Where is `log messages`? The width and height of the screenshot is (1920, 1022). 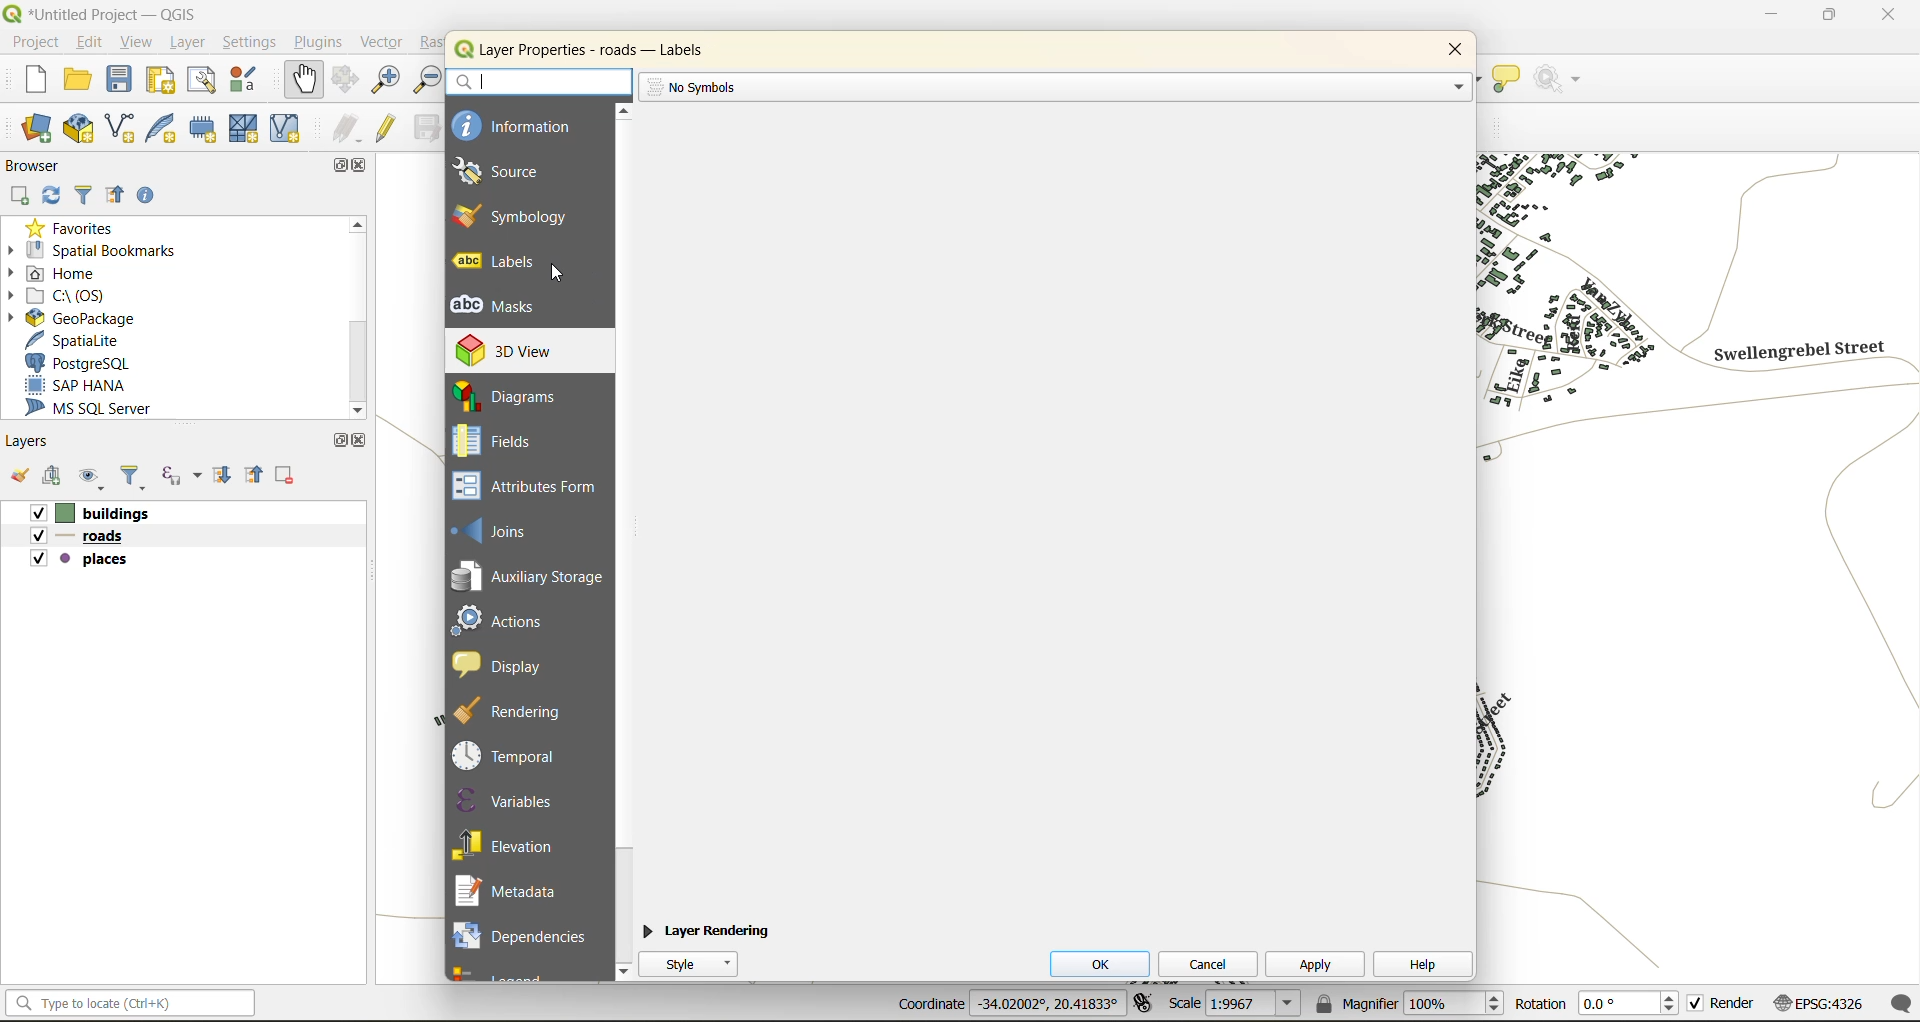
log messages is located at coordinates (1896, 1004).